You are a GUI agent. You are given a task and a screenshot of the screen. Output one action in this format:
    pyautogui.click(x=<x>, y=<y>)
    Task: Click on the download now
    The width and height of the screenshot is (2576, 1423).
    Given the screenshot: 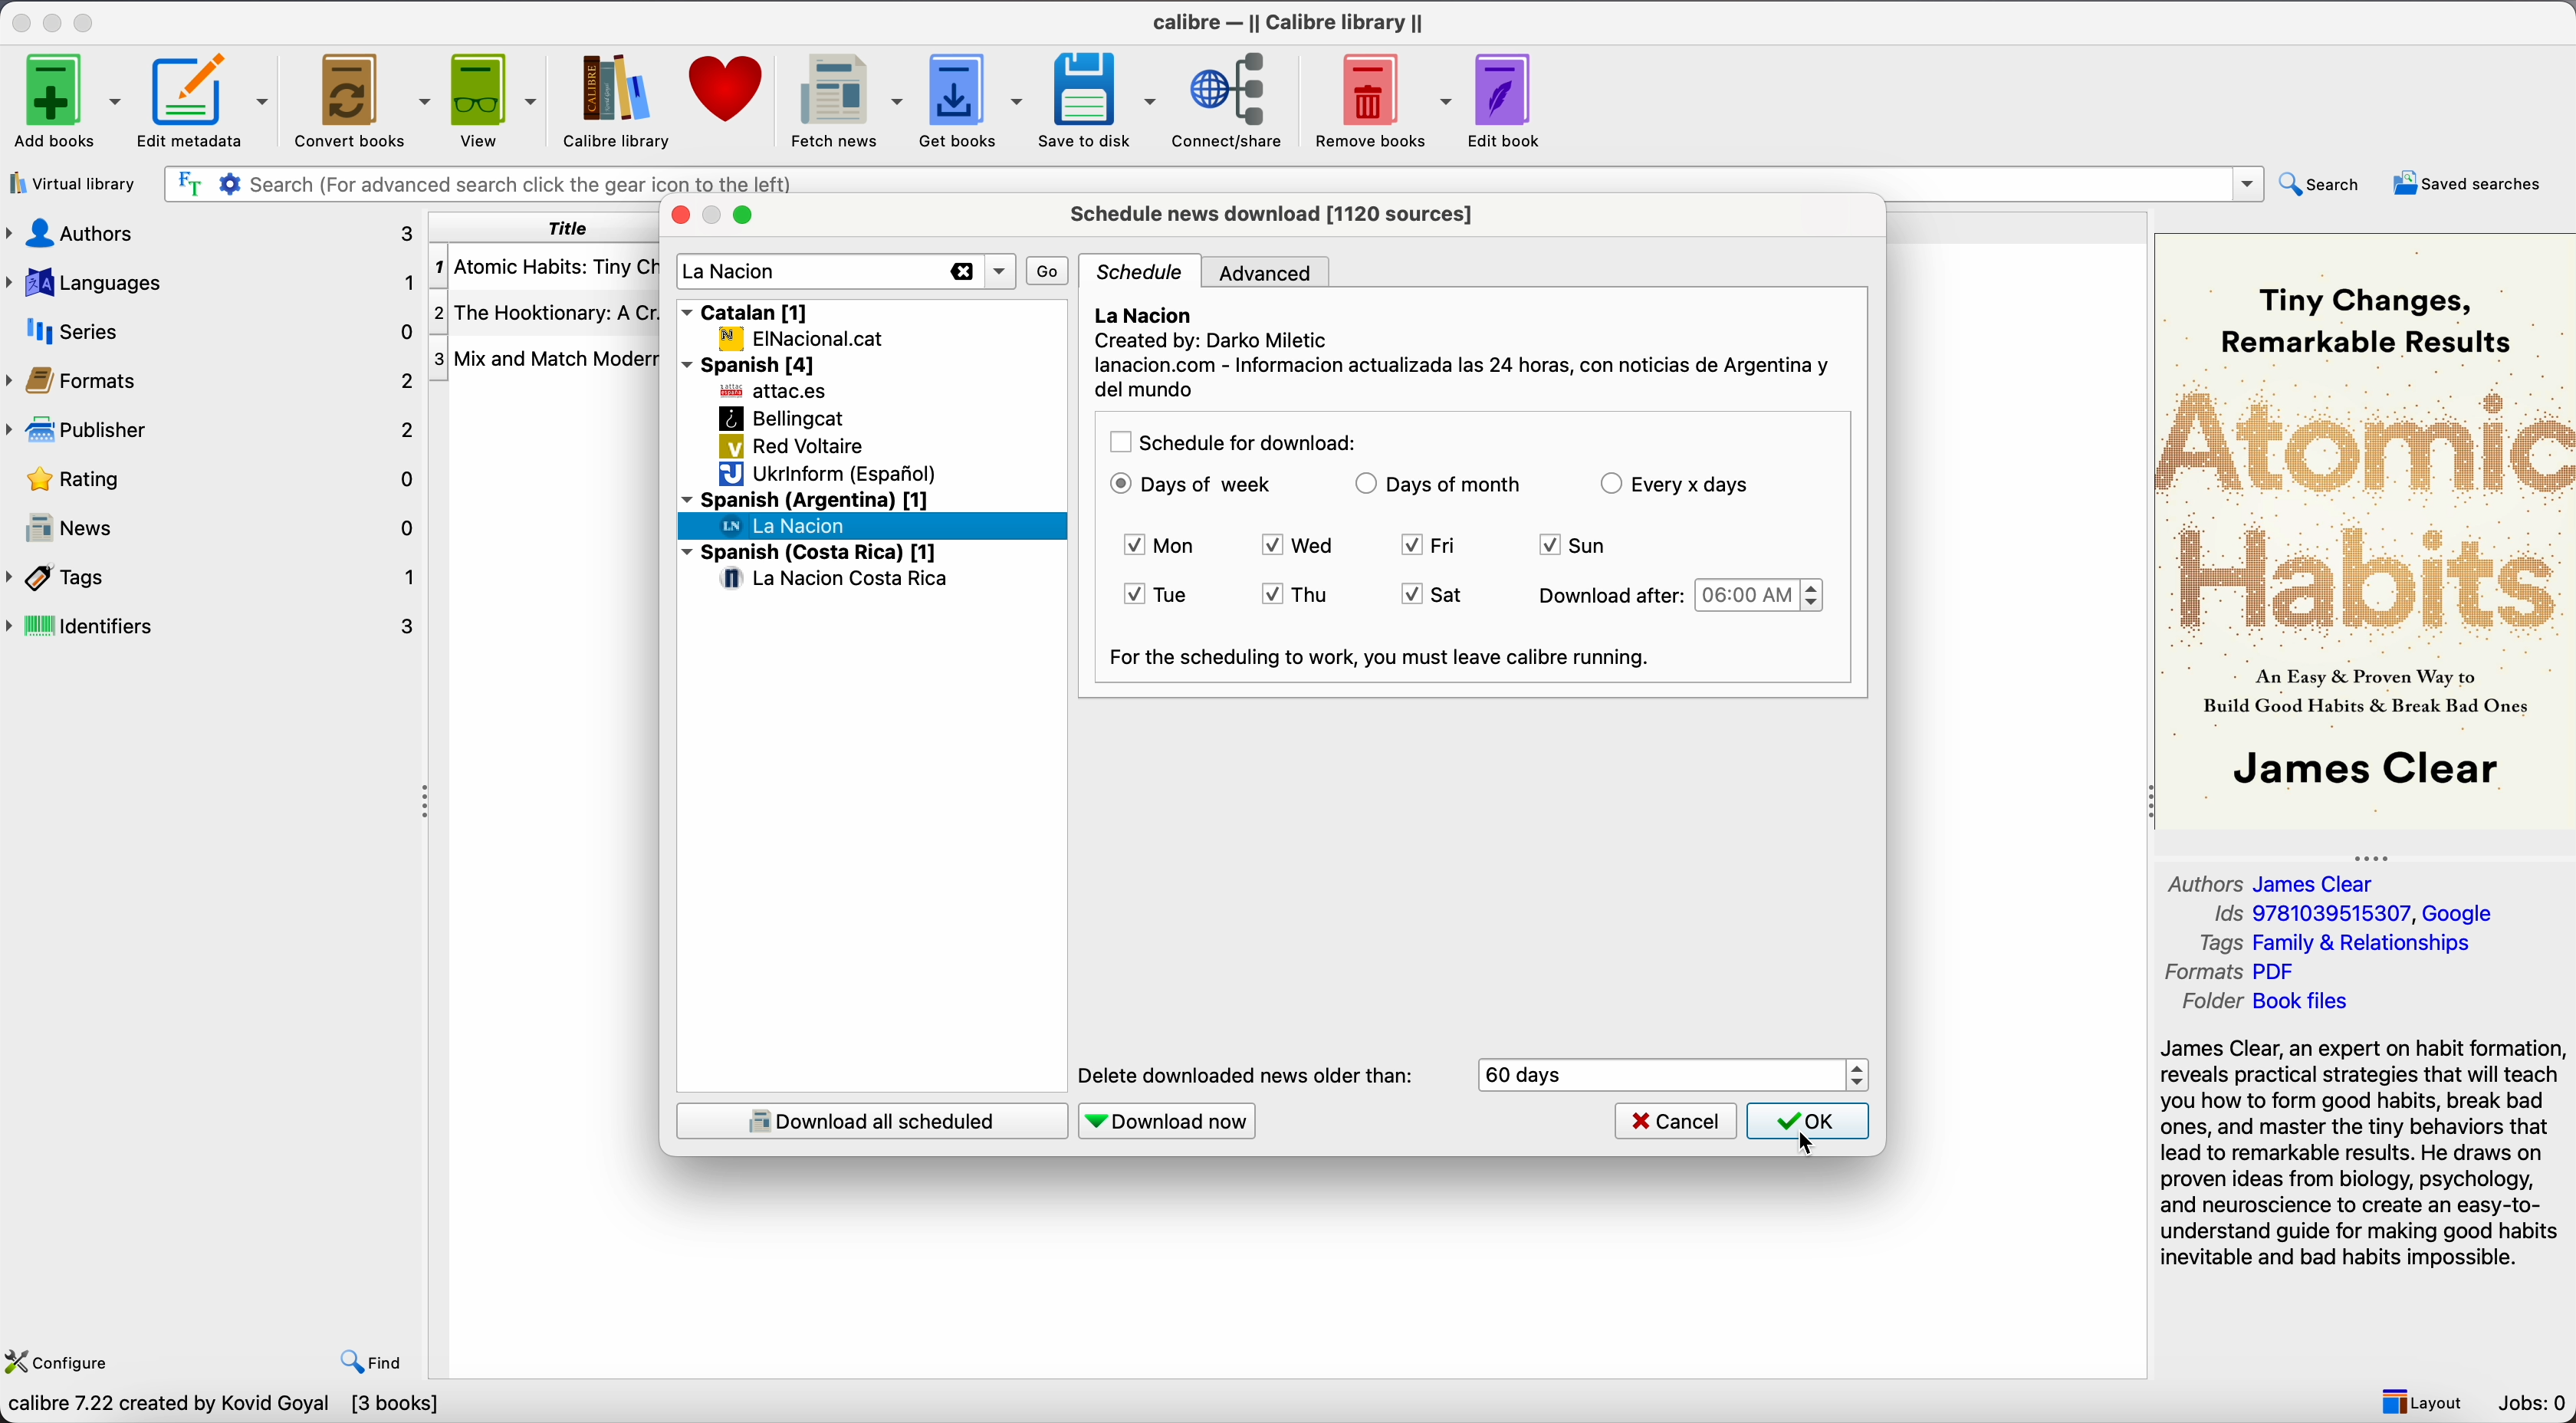 What is the action you would take?
    pyautogui.click(x=1170, y=1120)
    